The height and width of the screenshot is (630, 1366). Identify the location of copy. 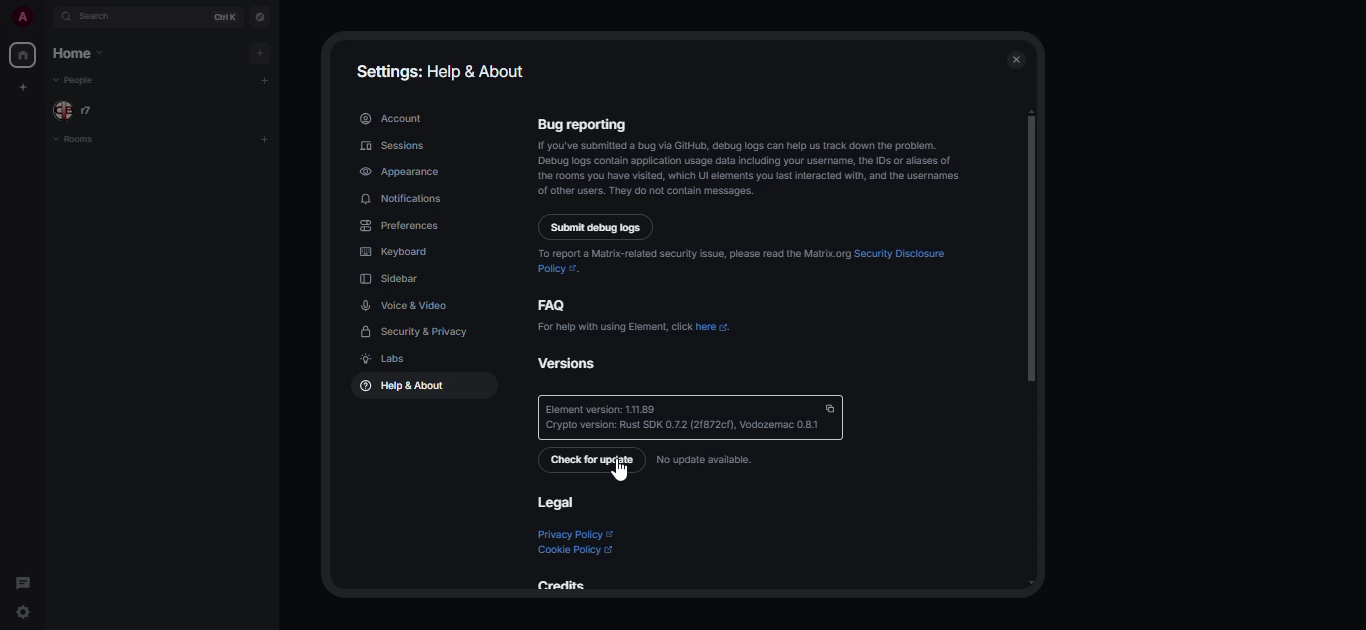
(832, 409).